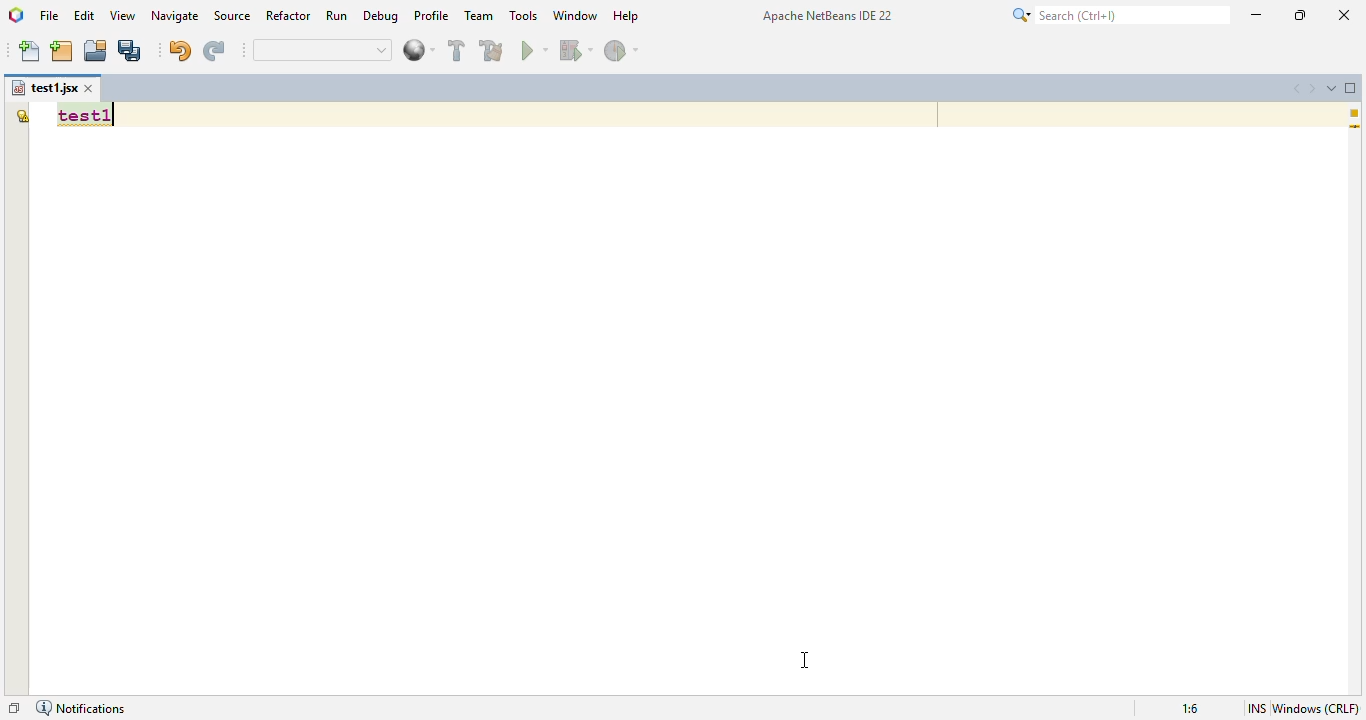  What do you see at coordinates (524, 15) in the screenshot?
I see `tools` at bounding box center [524, 15].